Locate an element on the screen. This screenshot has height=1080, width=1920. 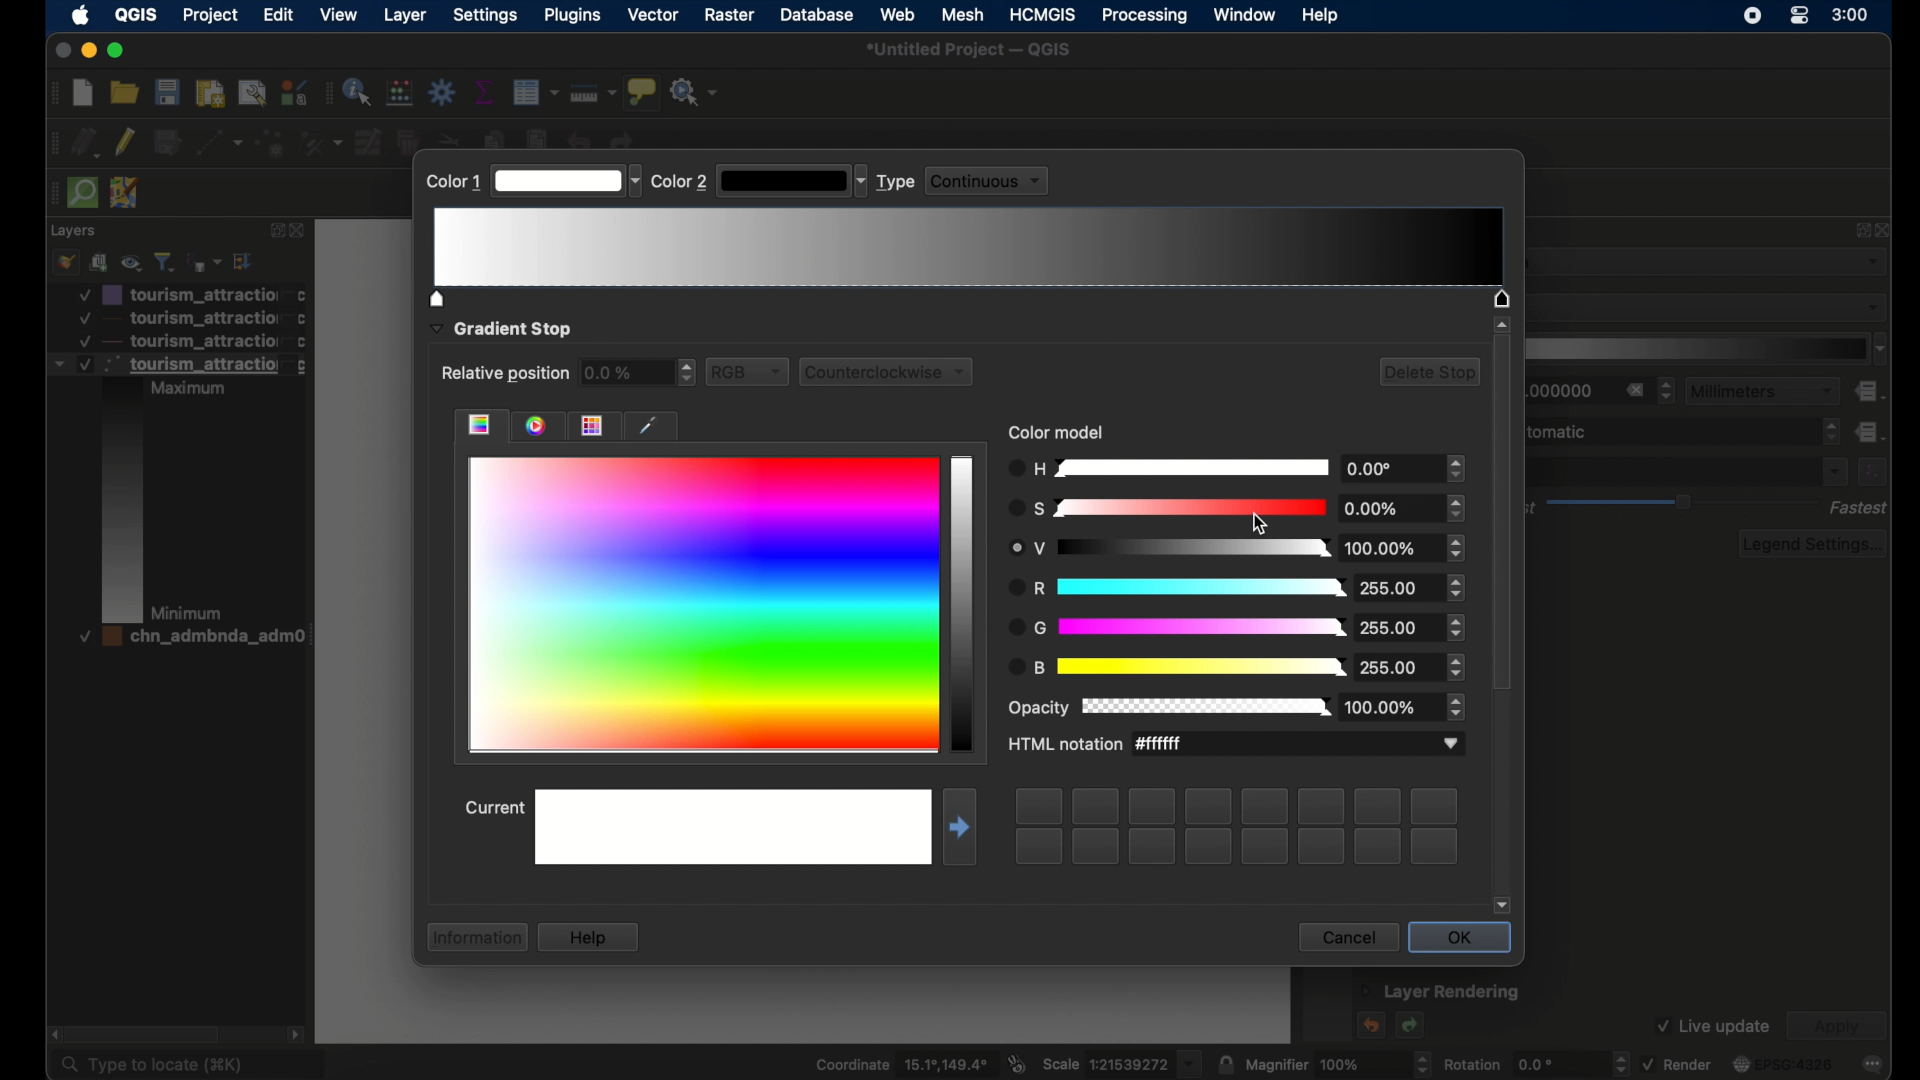
fastest is located at coordinates (1859, 508).